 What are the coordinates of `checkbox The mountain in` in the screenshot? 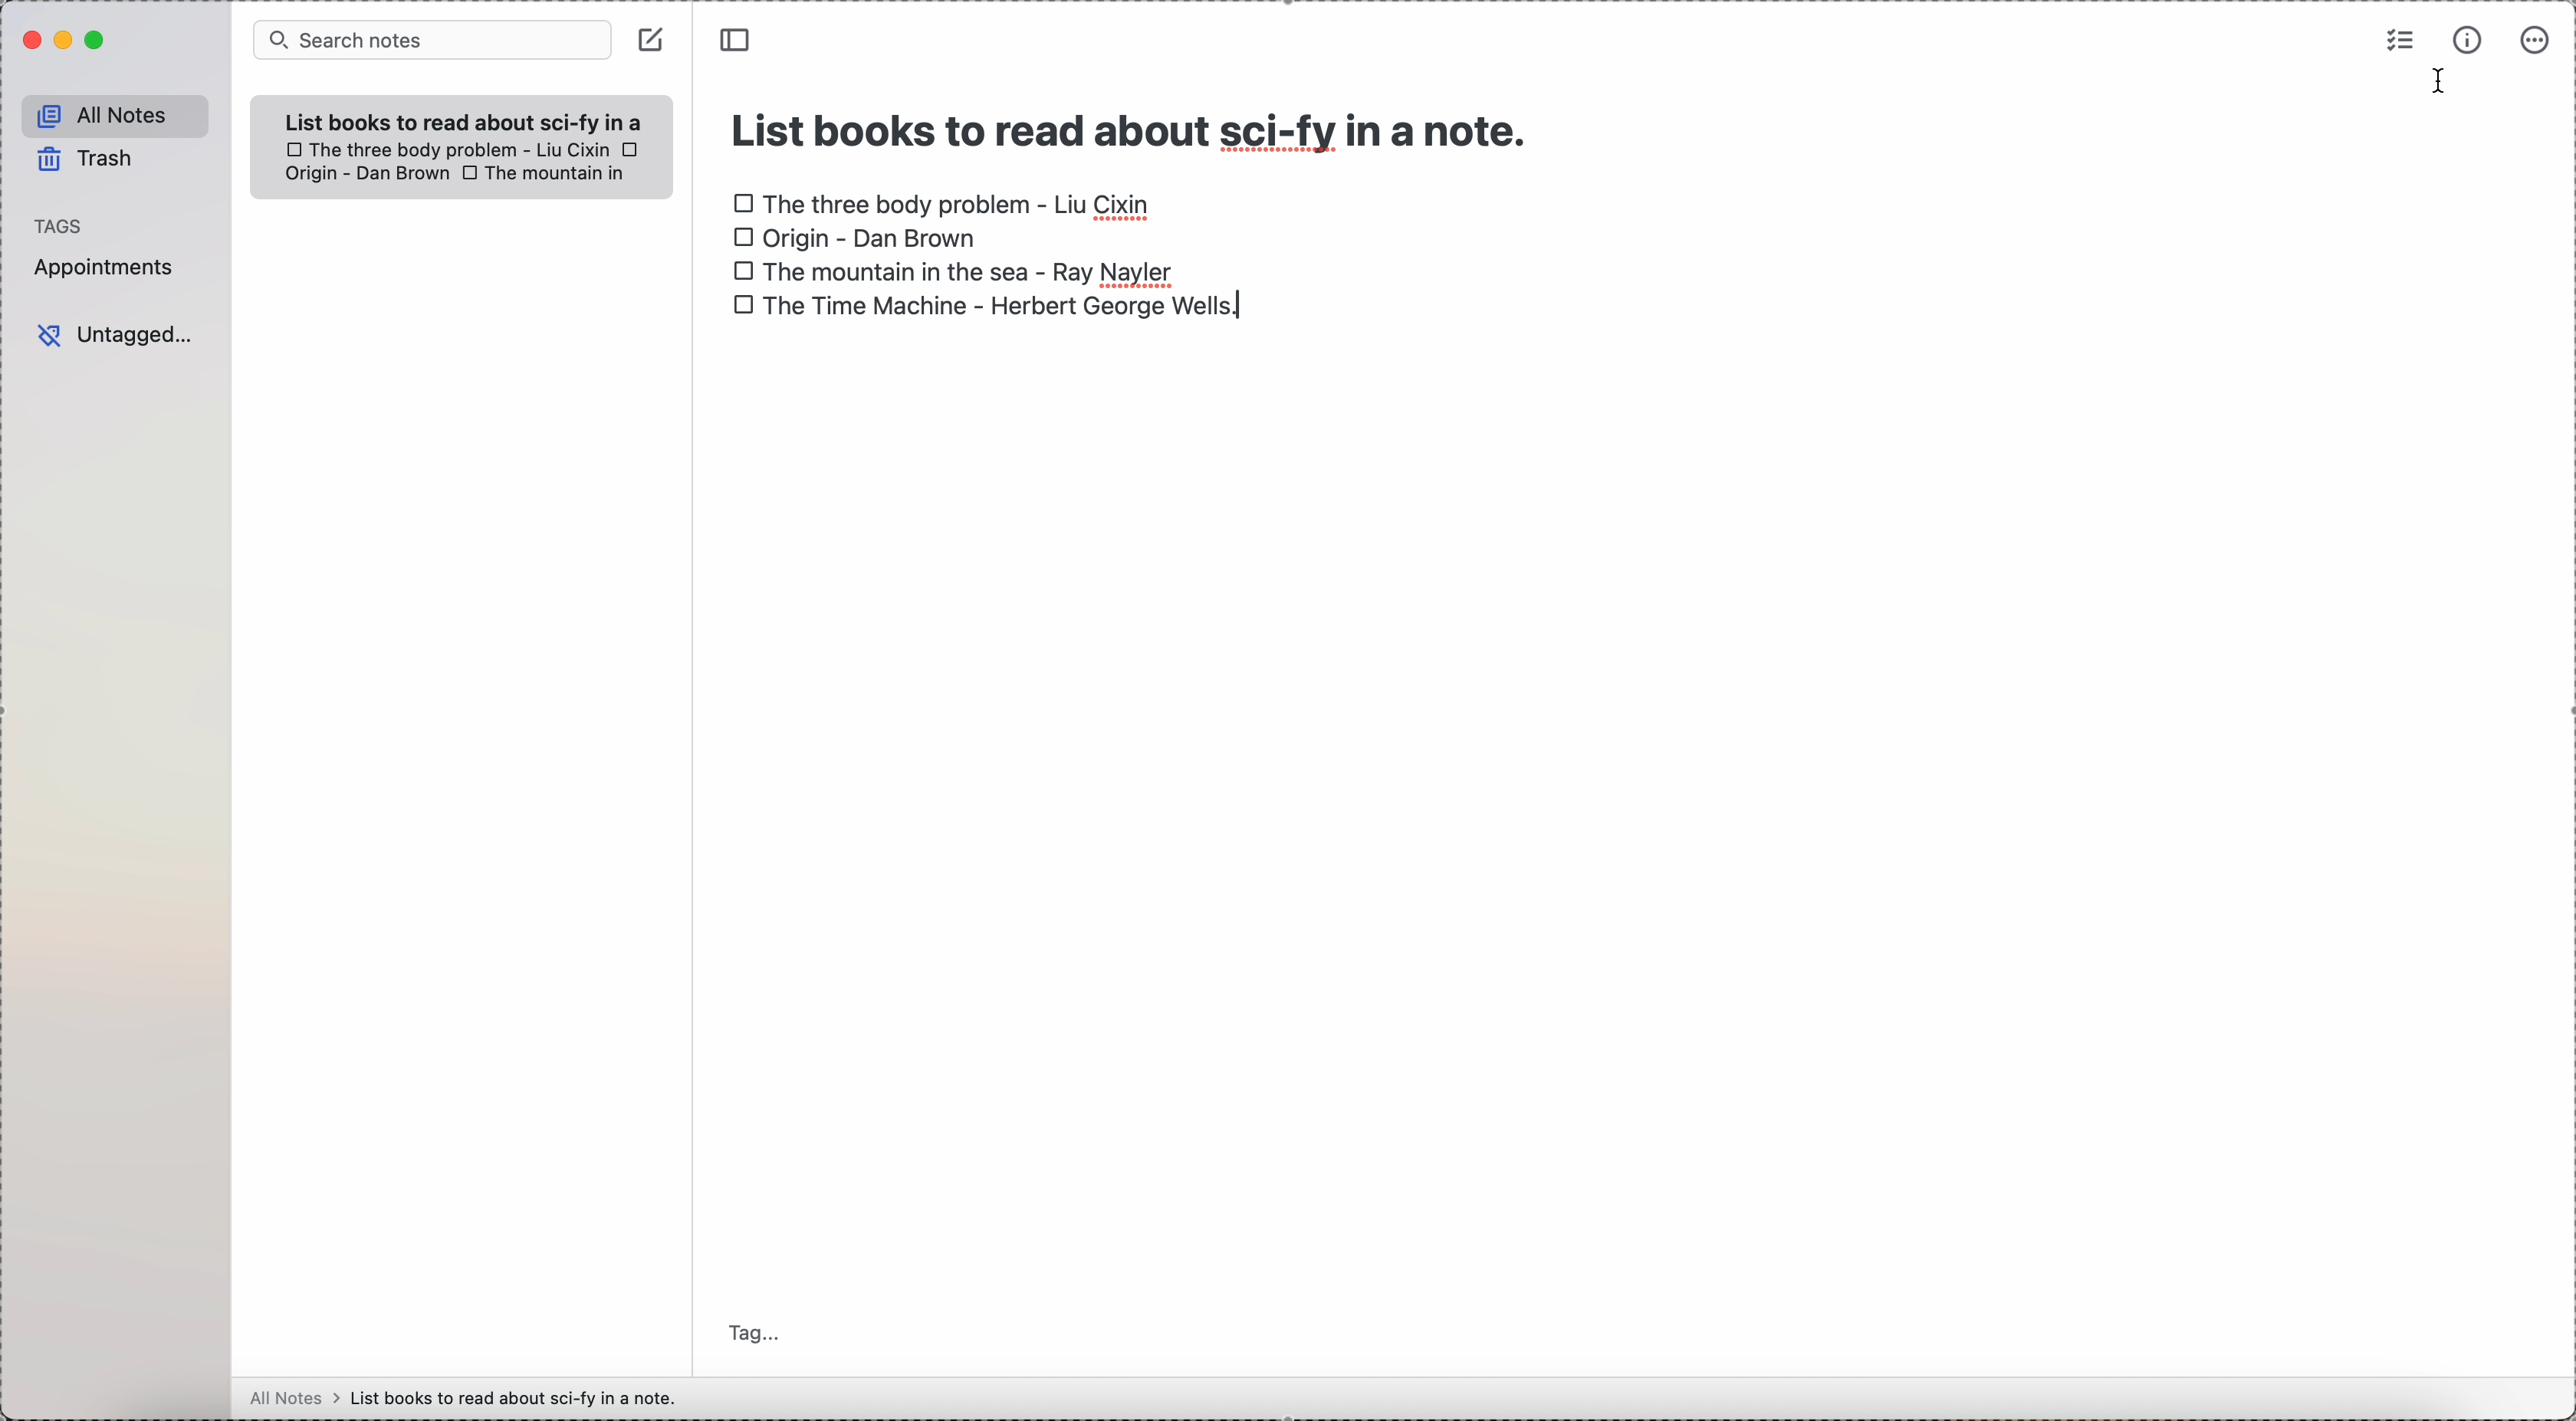 It's located at (546, 175).